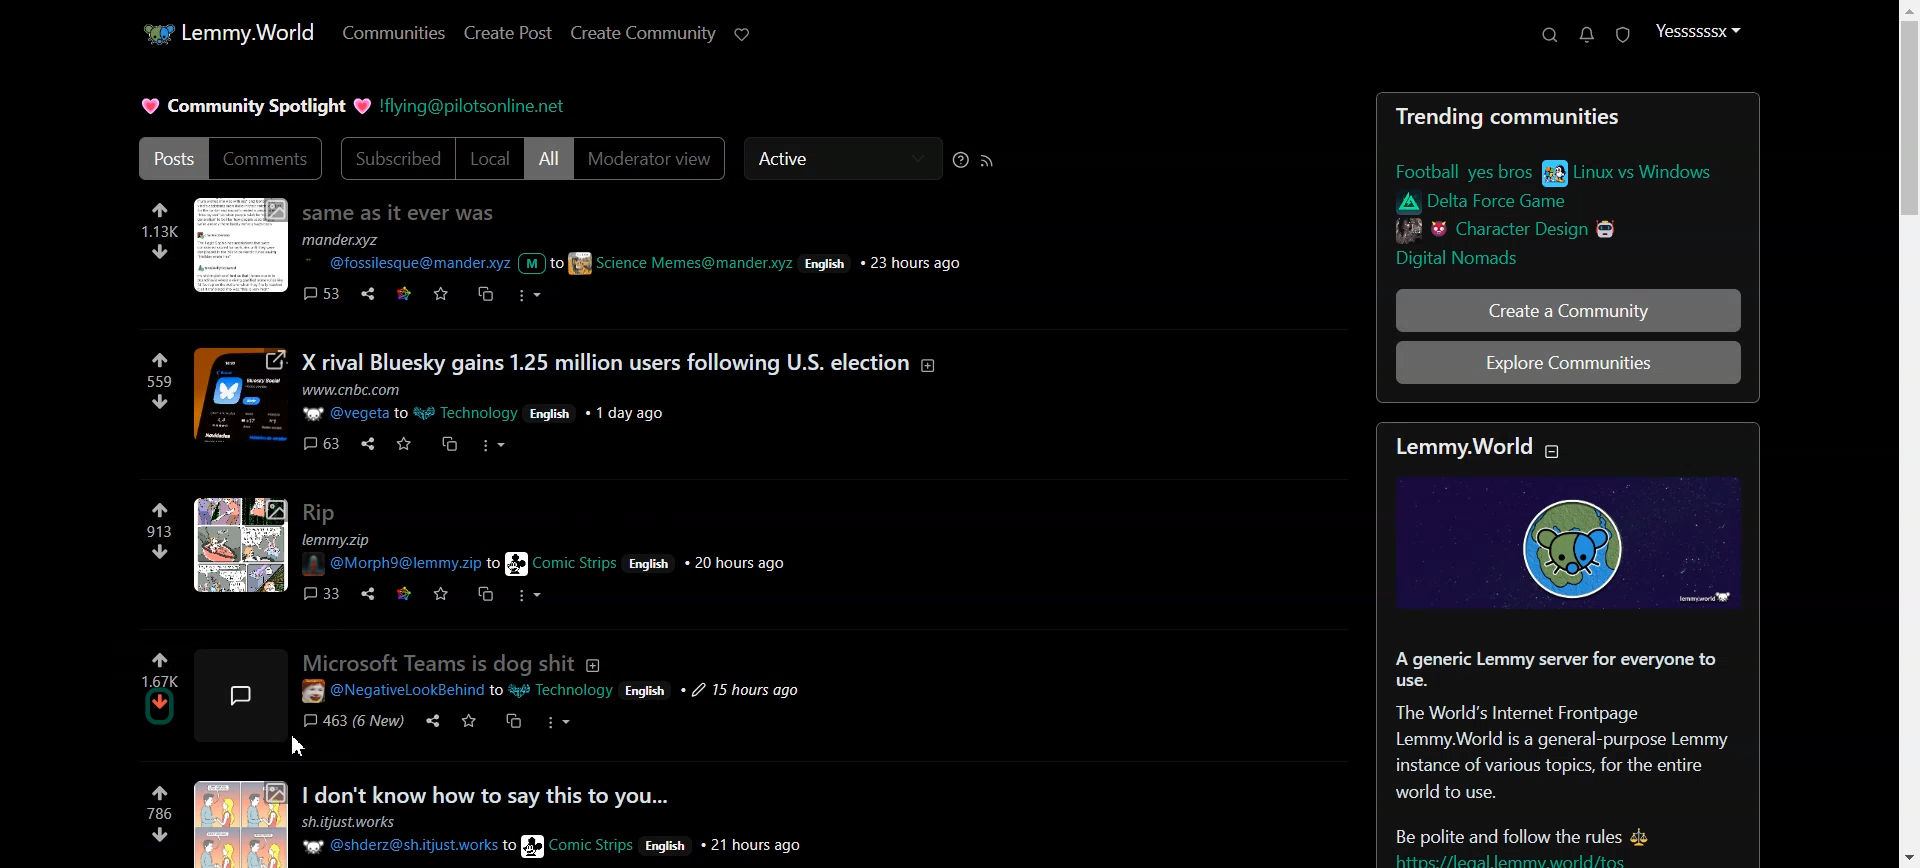  Describe the element at coordinates (486, 593) in the screenshot. I see `cs` at that location.